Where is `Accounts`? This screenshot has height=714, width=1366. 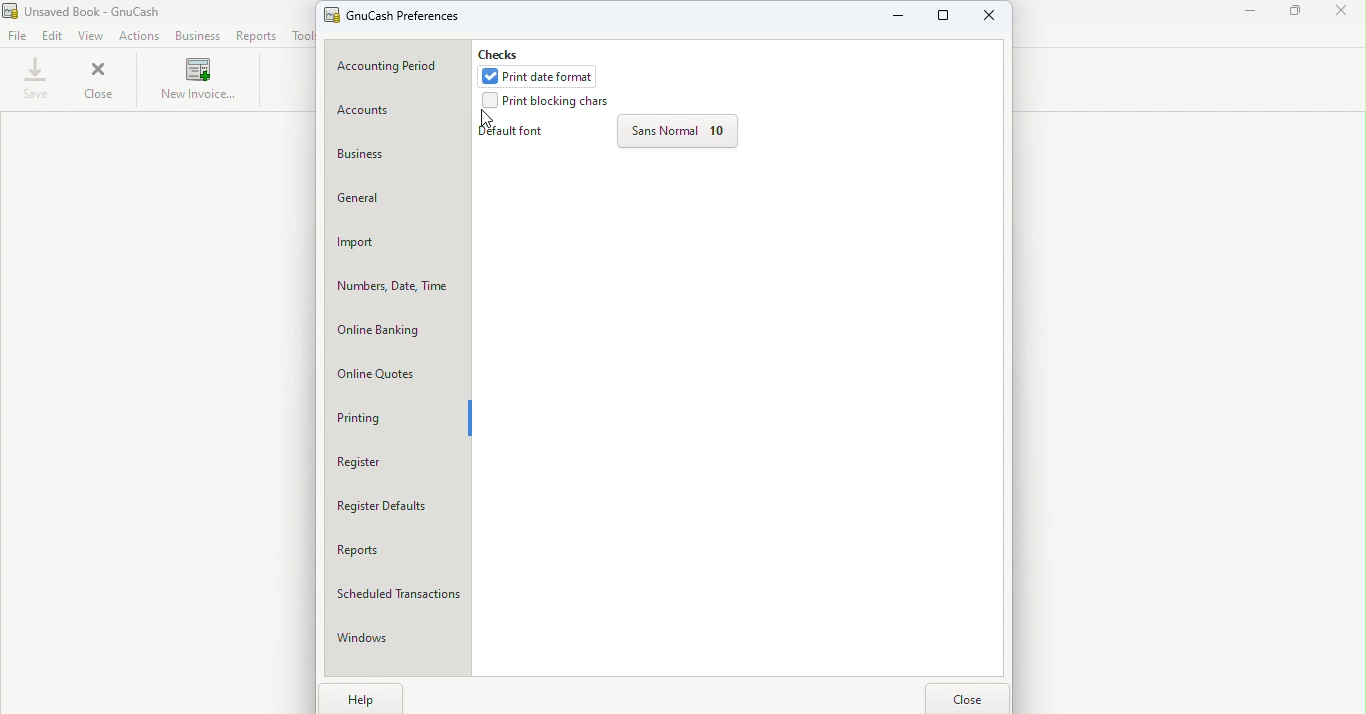 Accounts is located at coordinates (397, 112).